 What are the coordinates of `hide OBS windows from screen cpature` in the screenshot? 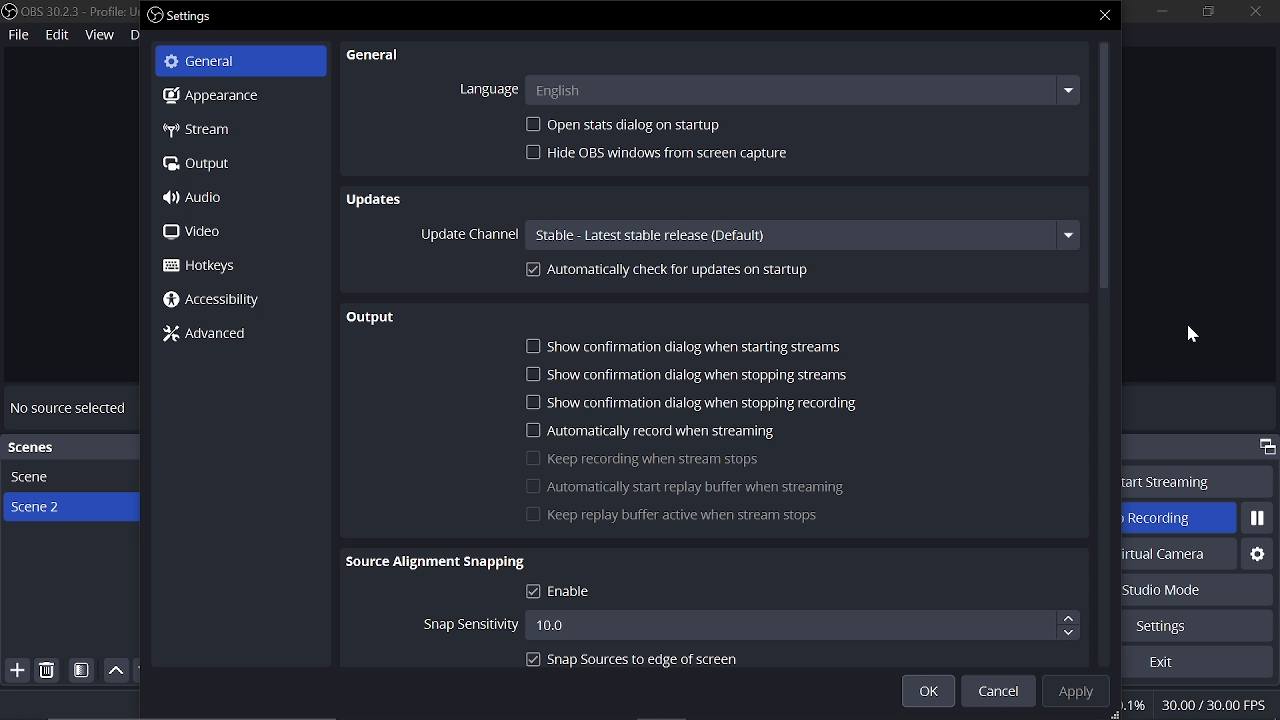 It's located at (655, 152).